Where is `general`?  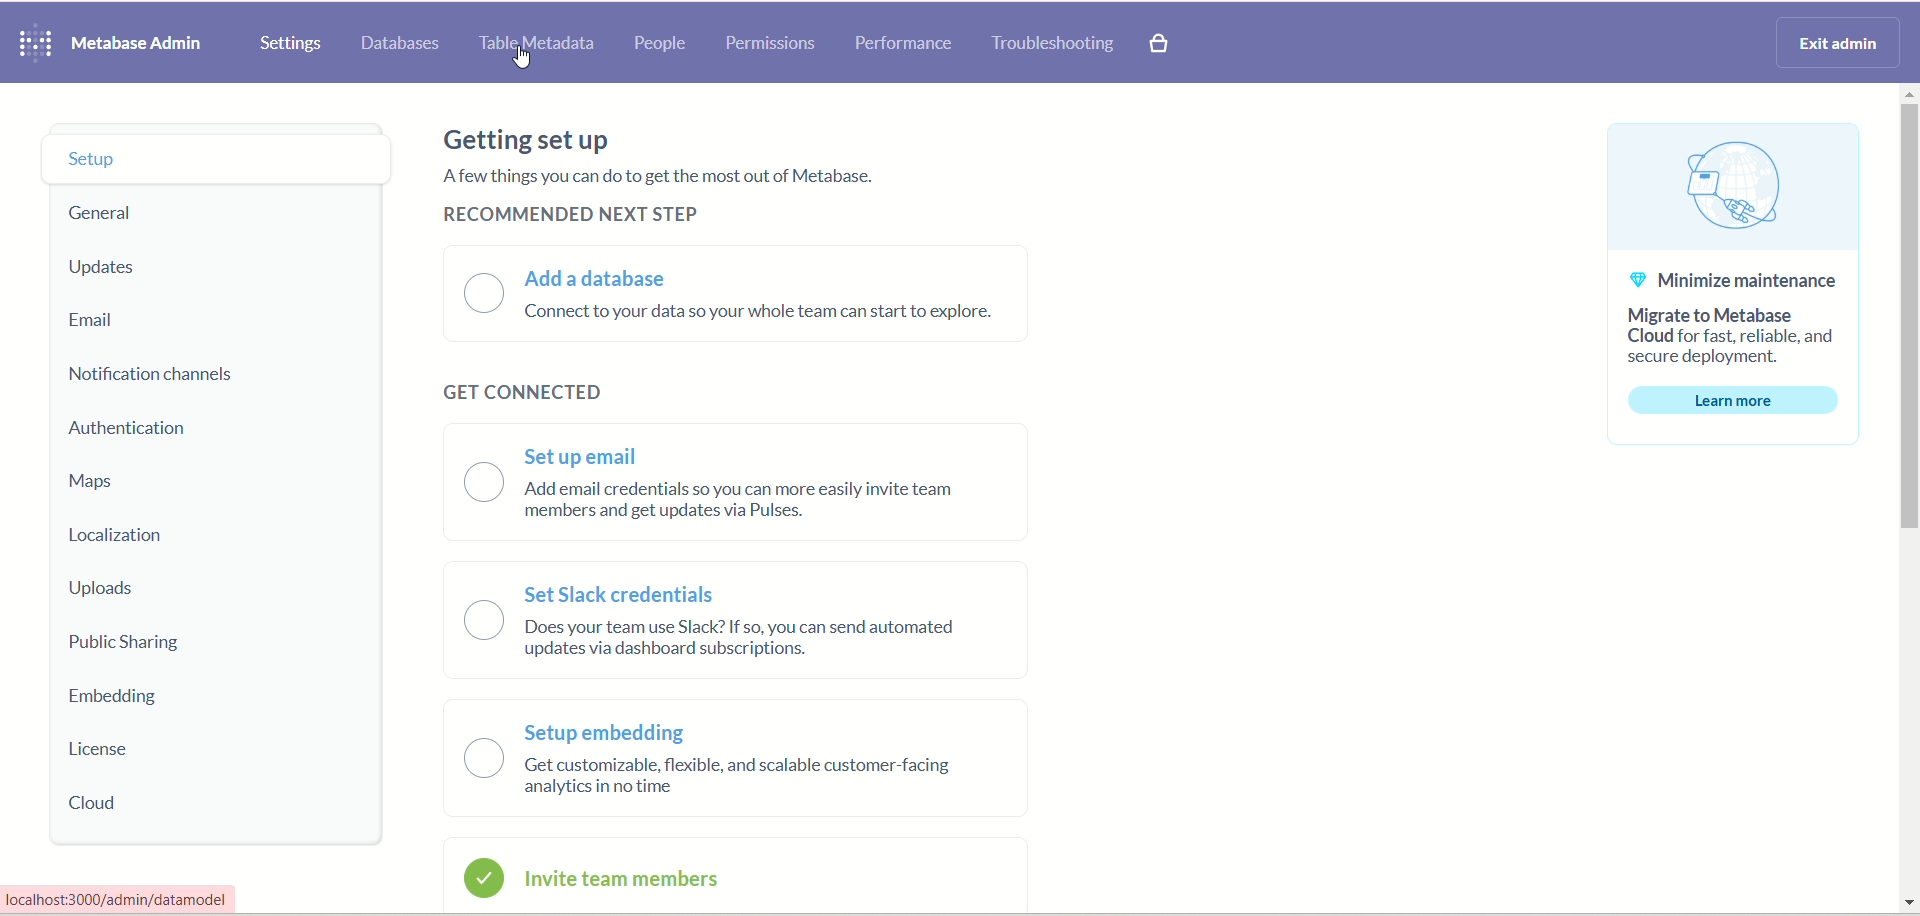
general is located at coordinates (101, 212).